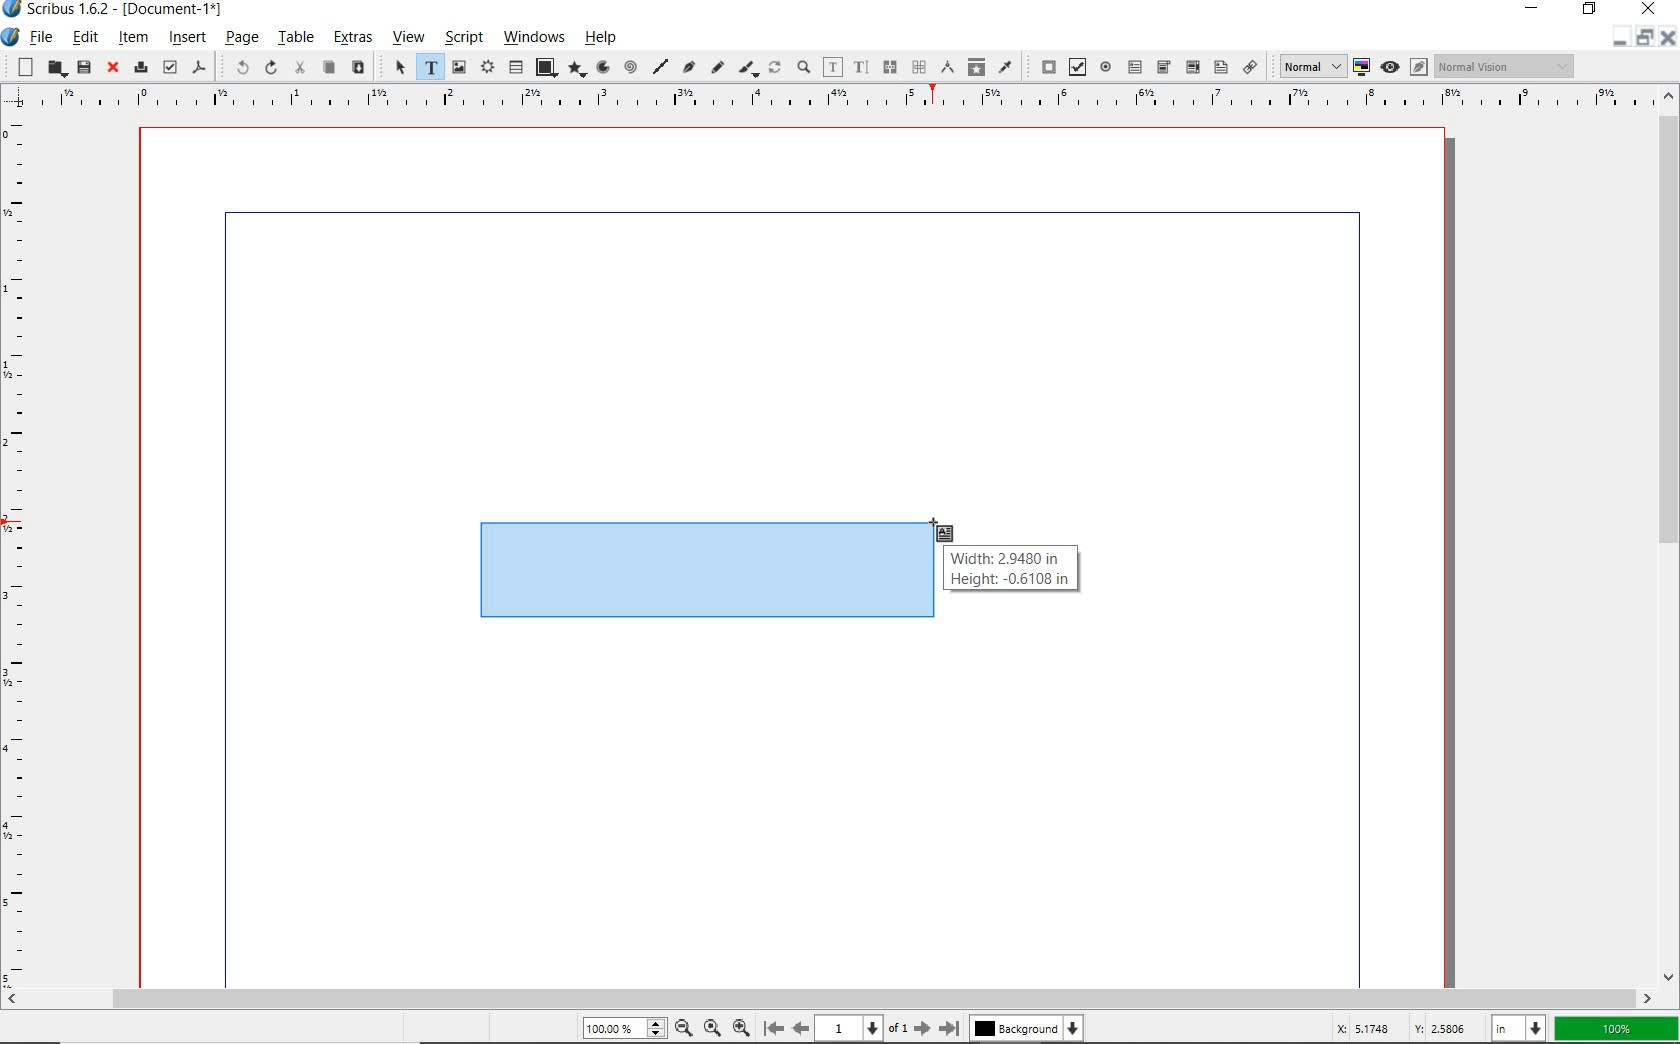 The width and height of the screenshot is (1680, 1044). I want to click on freehand line, so click(715, 68).